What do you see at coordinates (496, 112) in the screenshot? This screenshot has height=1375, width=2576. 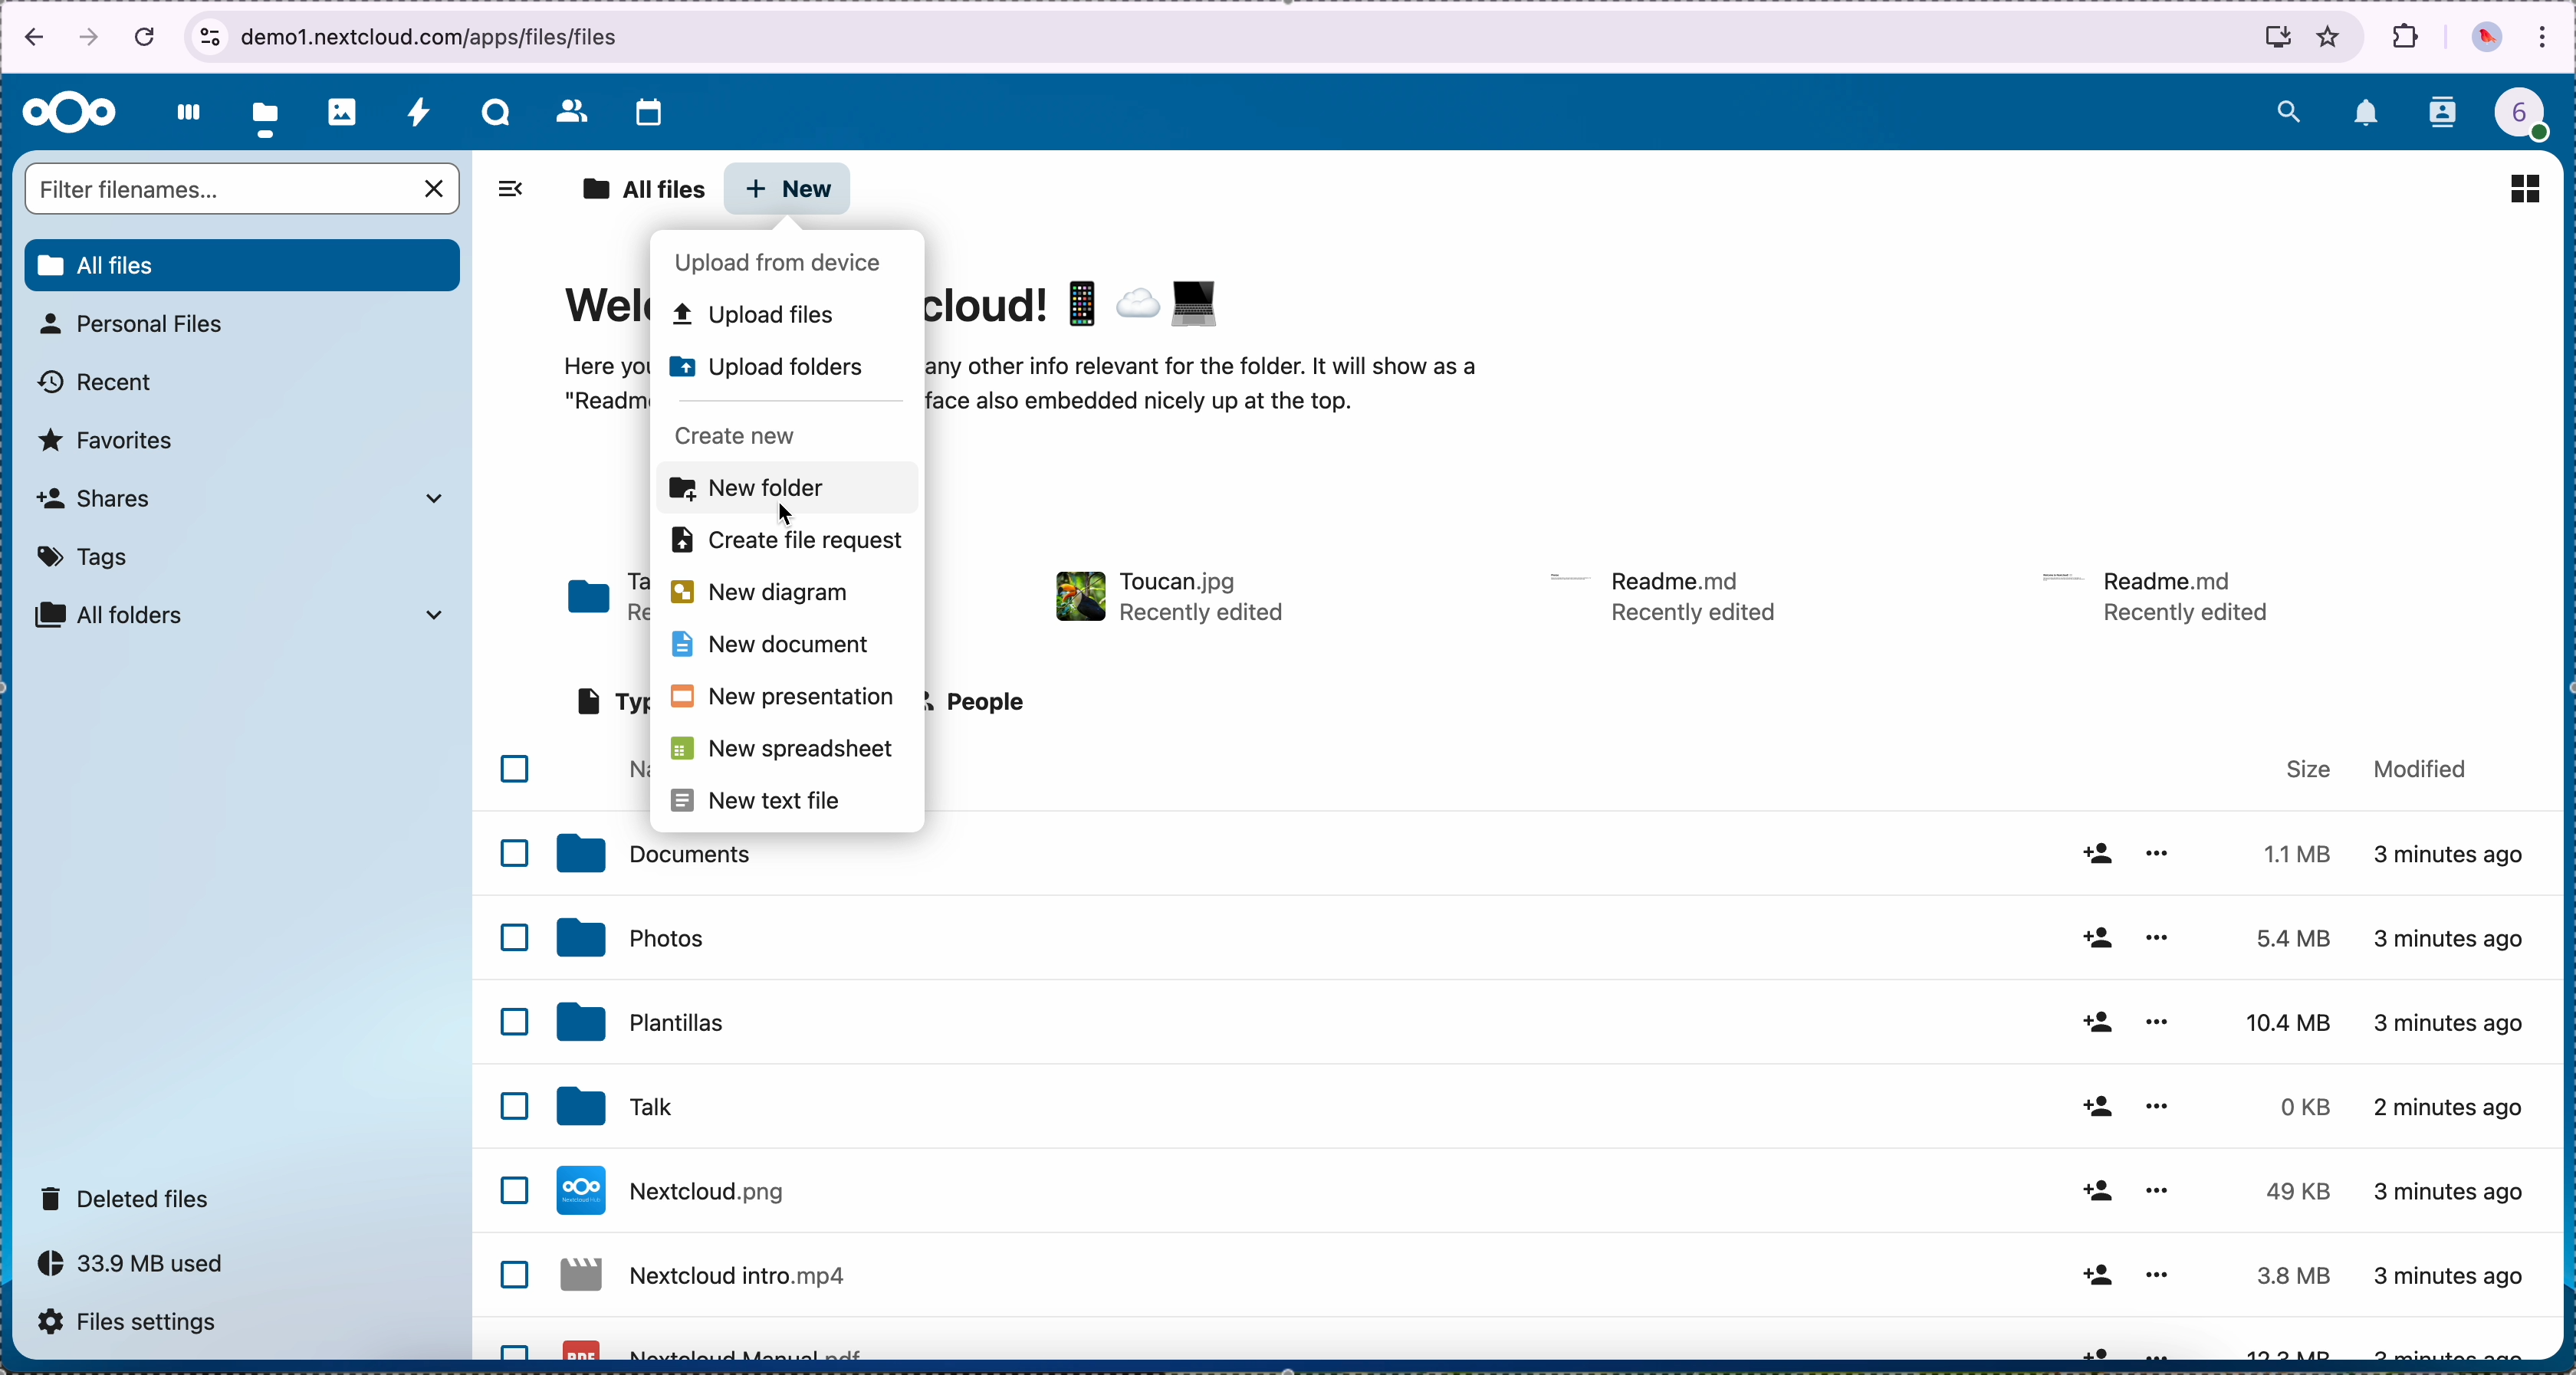 I see `talk` at bounding box center [496, 112].